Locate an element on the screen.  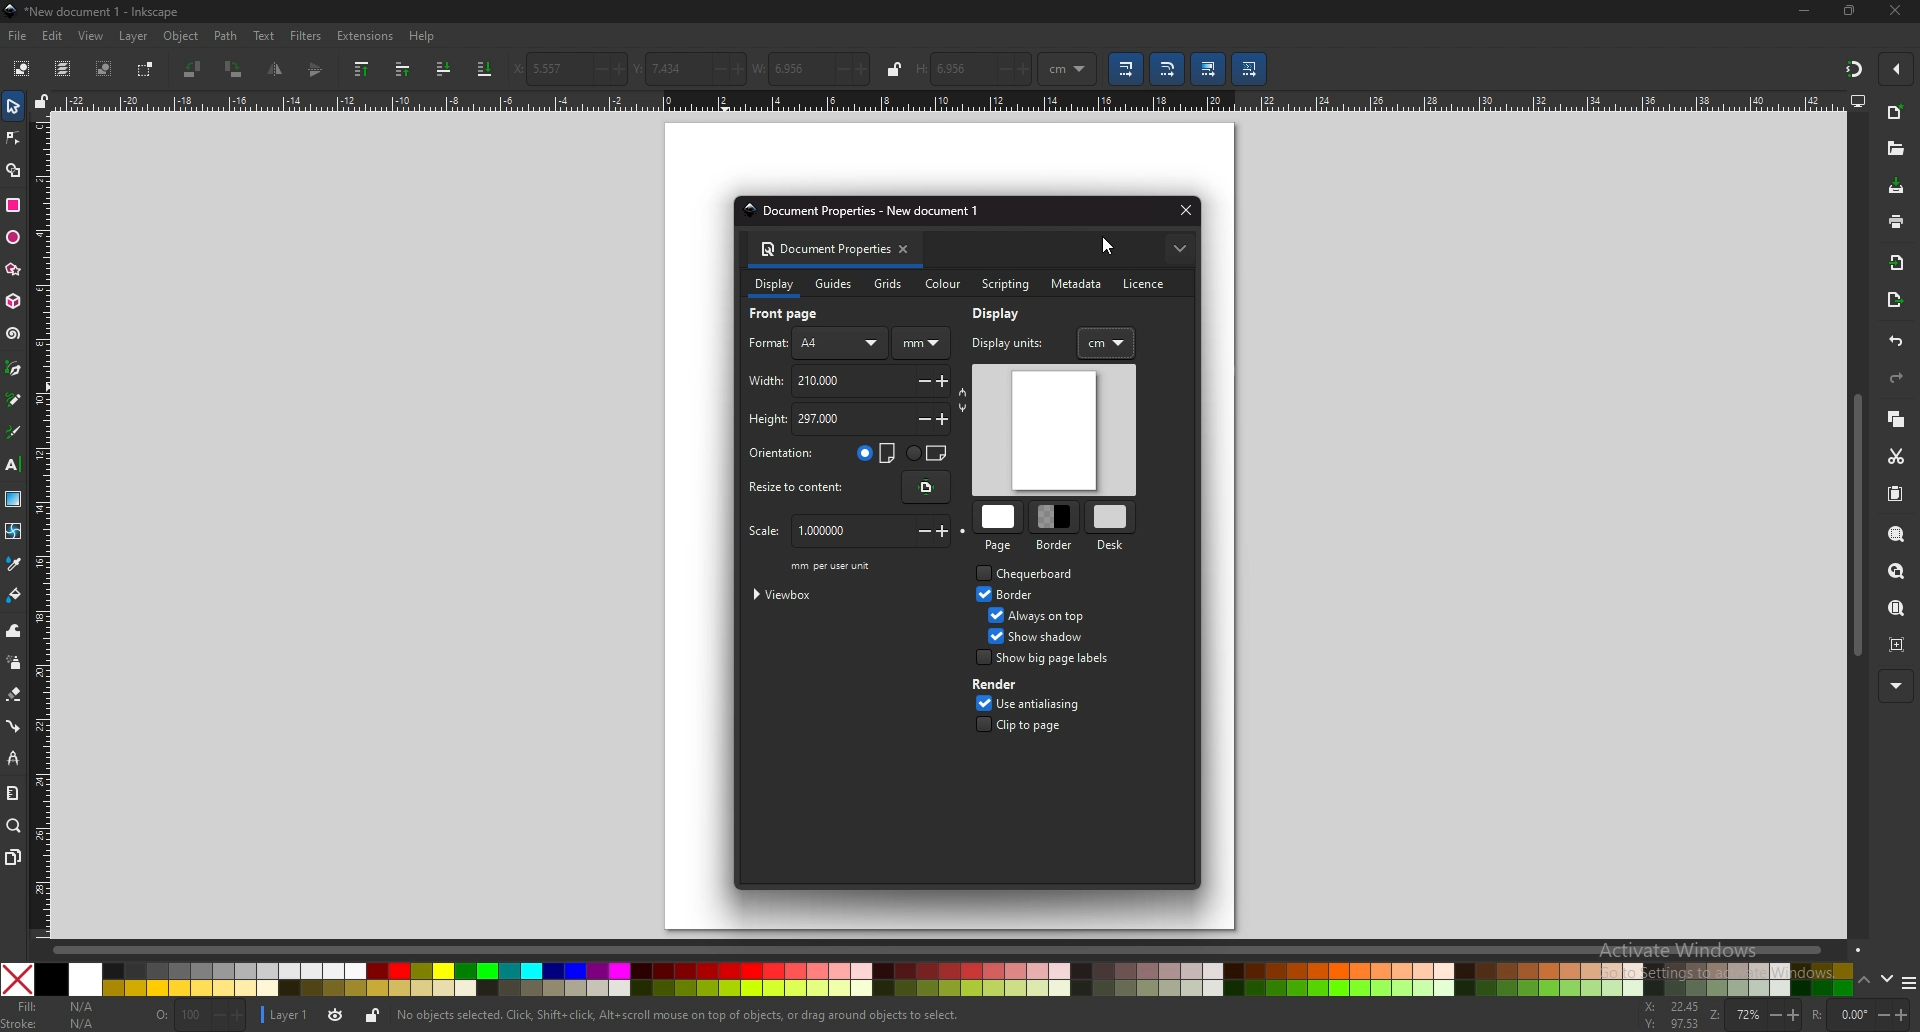
copy is located at coordinates (1897, 419).